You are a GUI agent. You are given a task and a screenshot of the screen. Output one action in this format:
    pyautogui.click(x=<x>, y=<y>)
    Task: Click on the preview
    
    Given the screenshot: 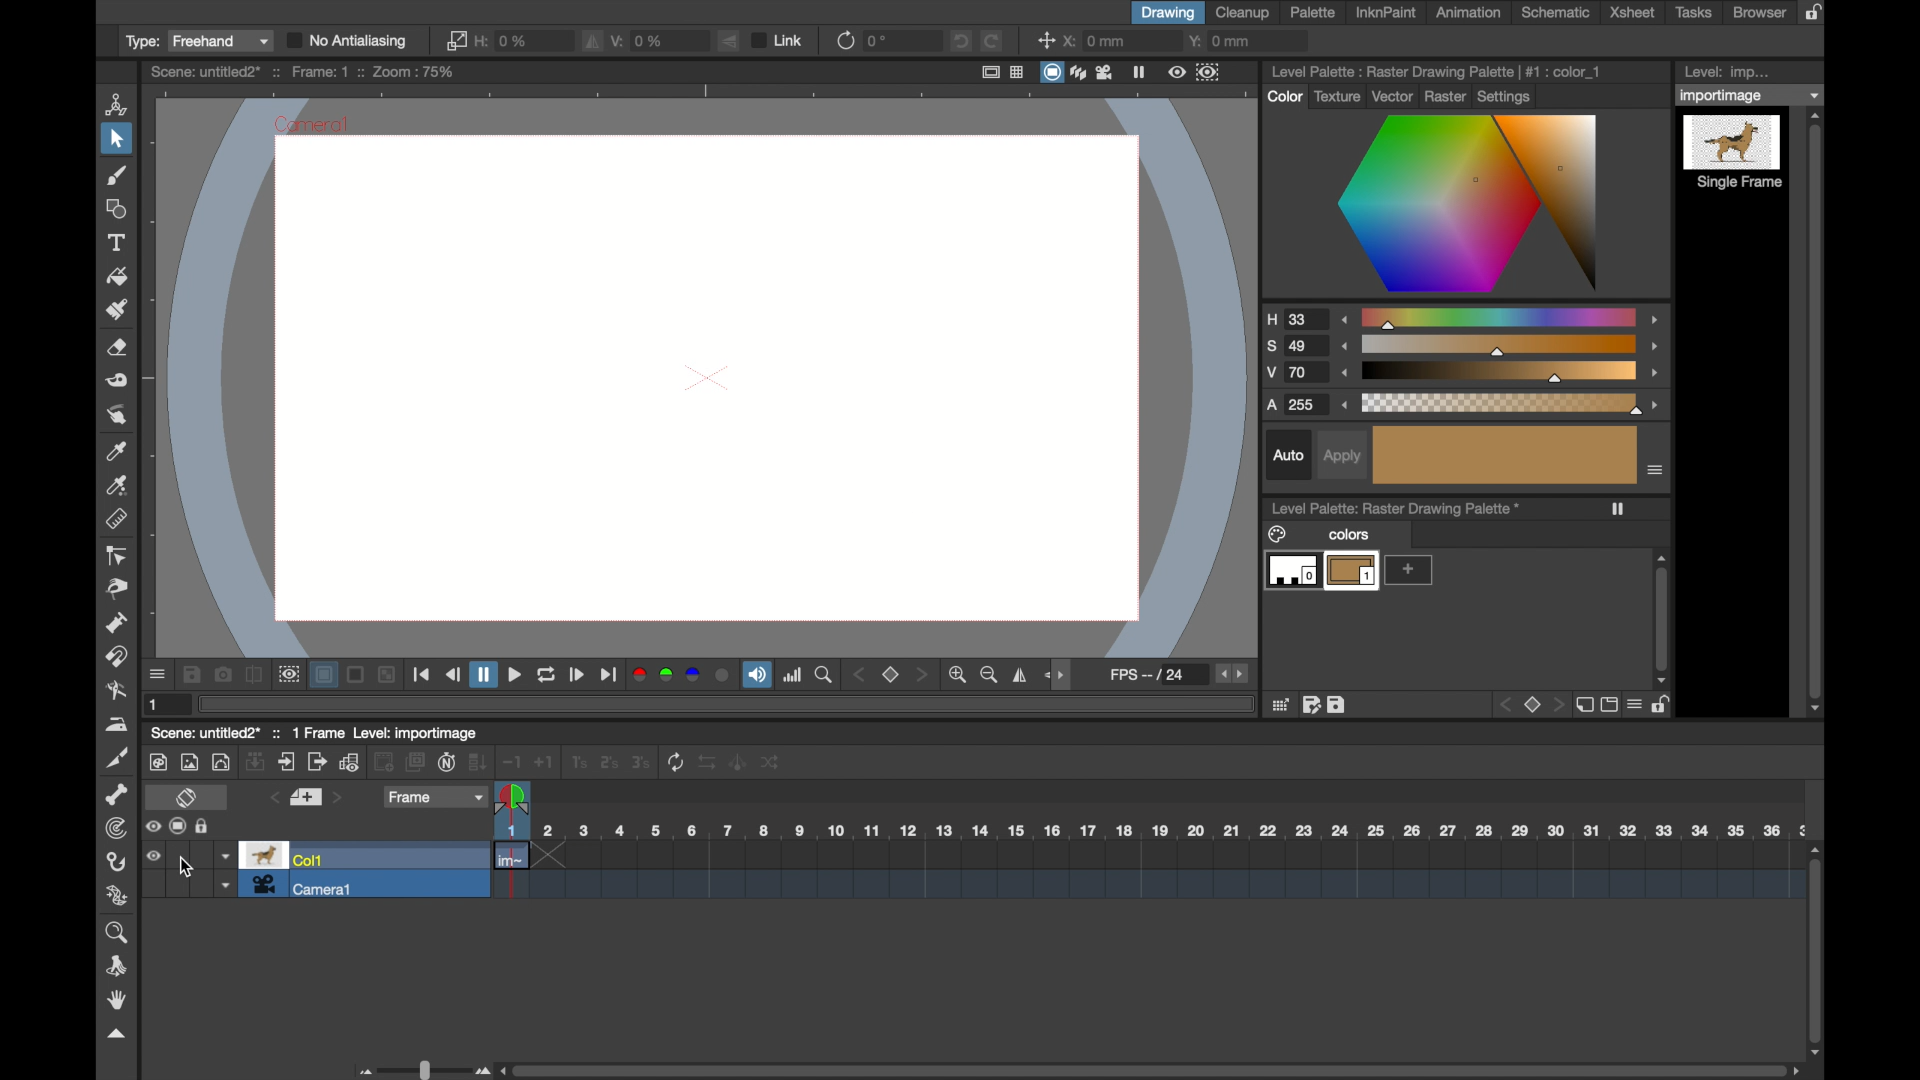 What is the action you would take?
    pyautogui.click(x=287, y=674)
    